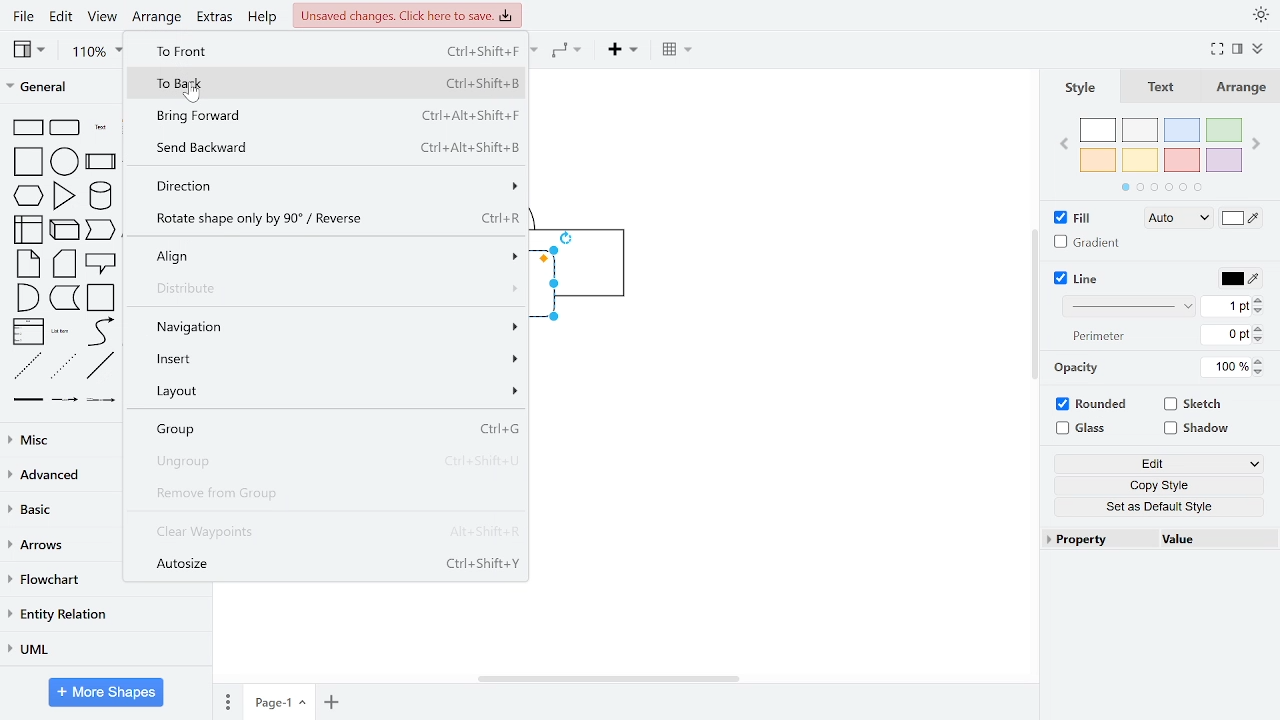 The image size is (1280, 720). I want to click on violet, so click(1222, 161).